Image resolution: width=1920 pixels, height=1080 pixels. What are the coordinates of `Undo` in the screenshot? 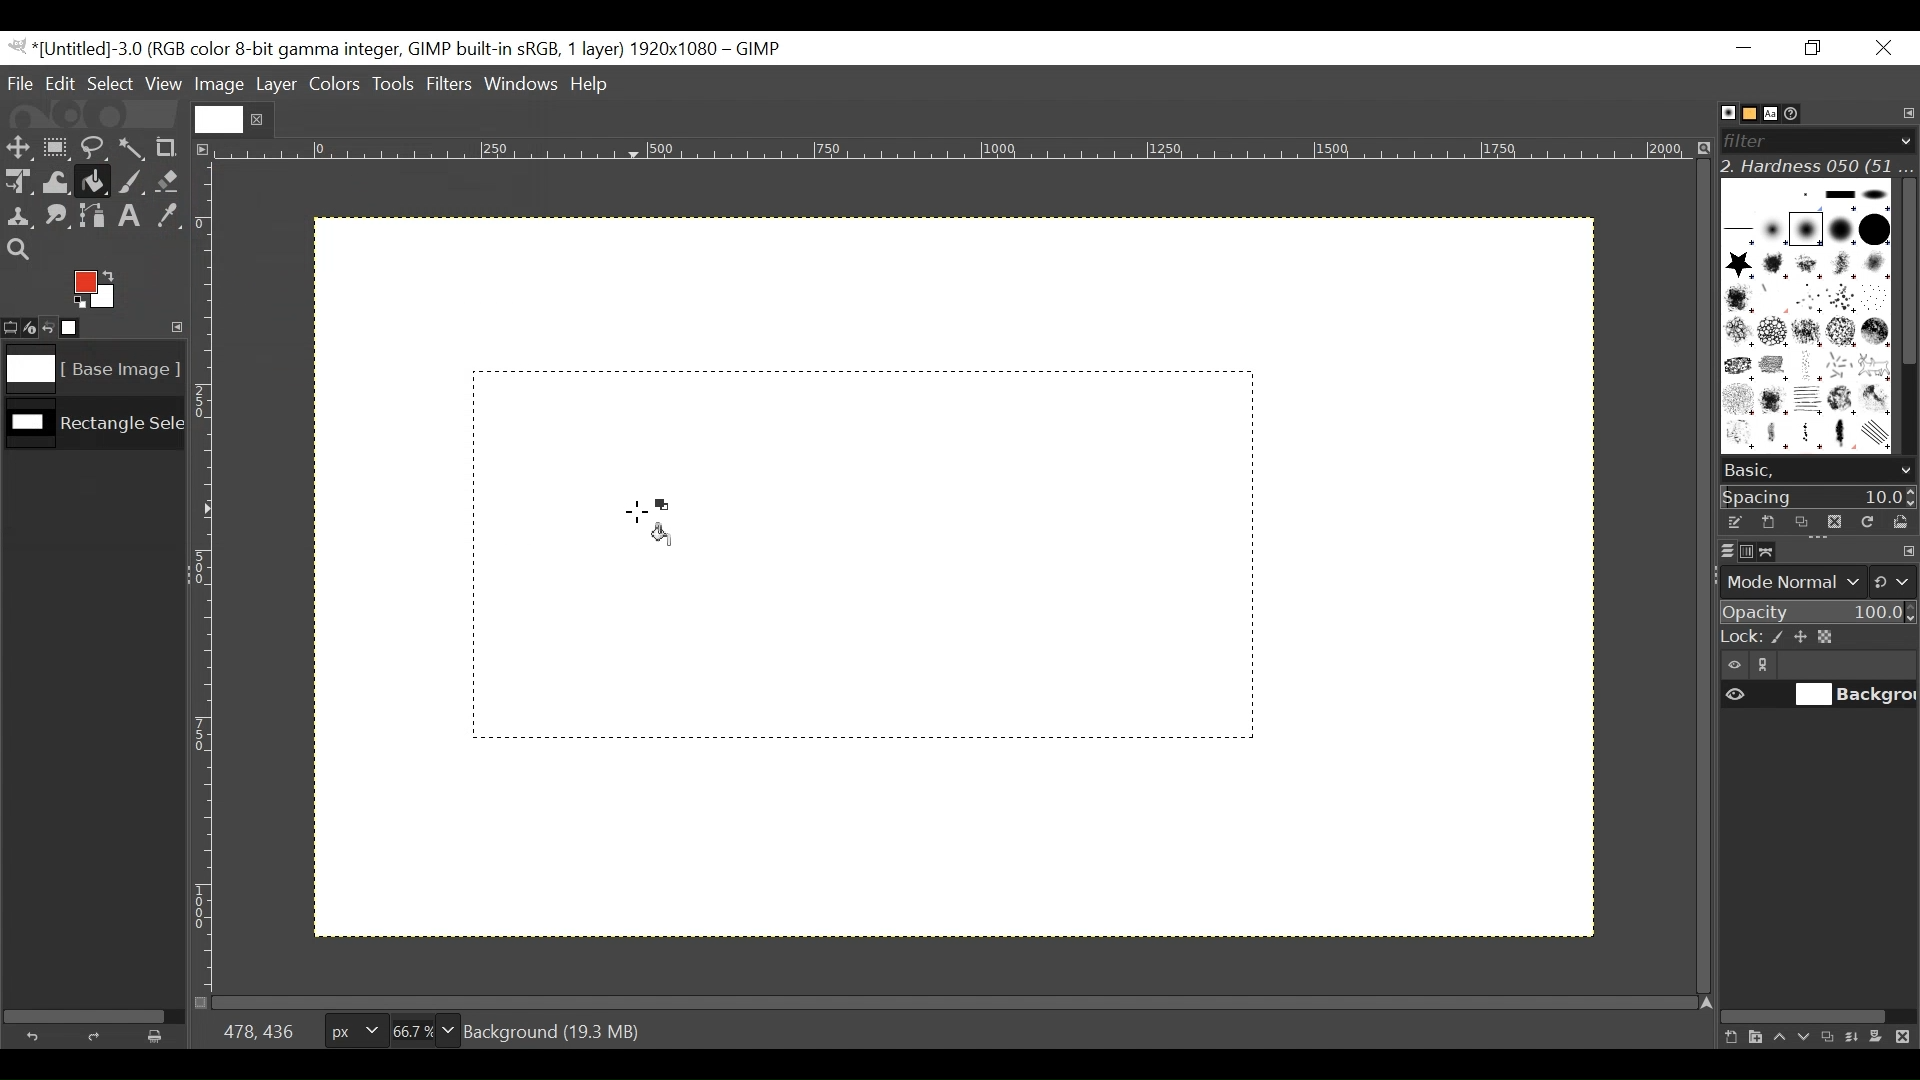 It's located at (37, 1034).